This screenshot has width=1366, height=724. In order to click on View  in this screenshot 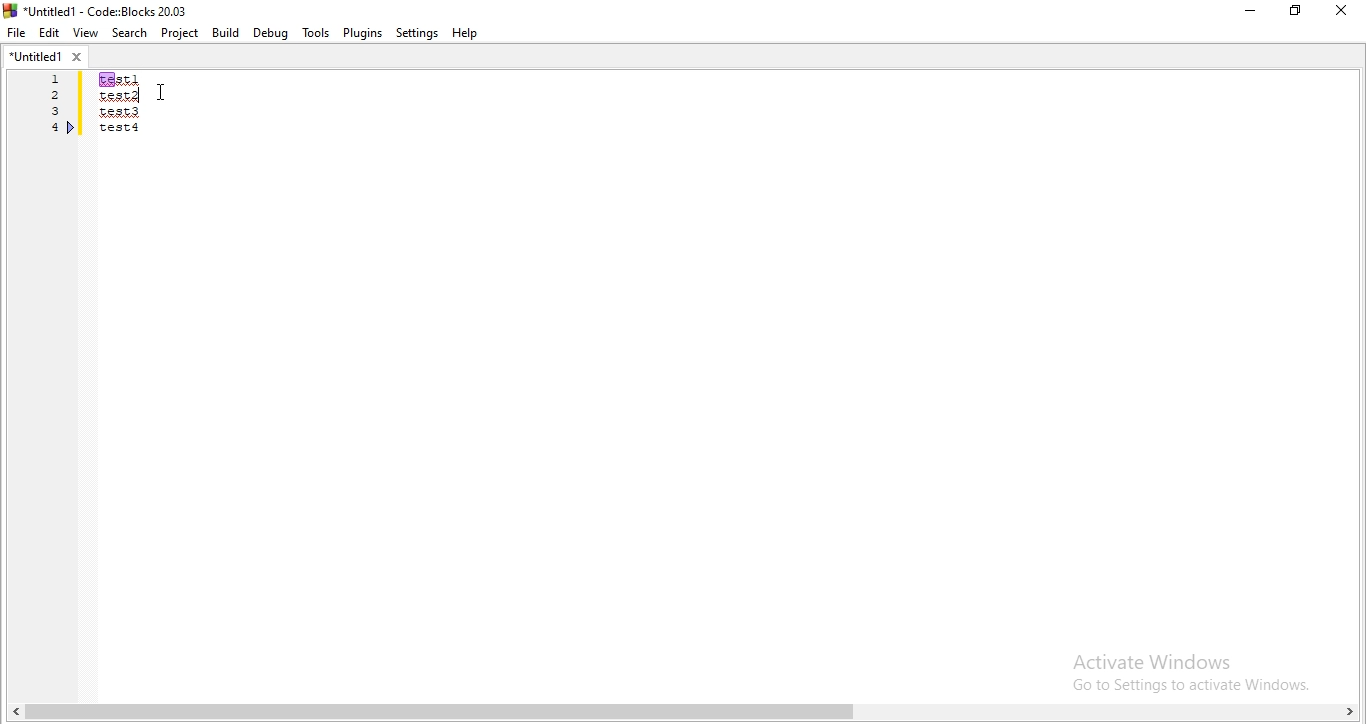, I will do `click(85, 33)`.